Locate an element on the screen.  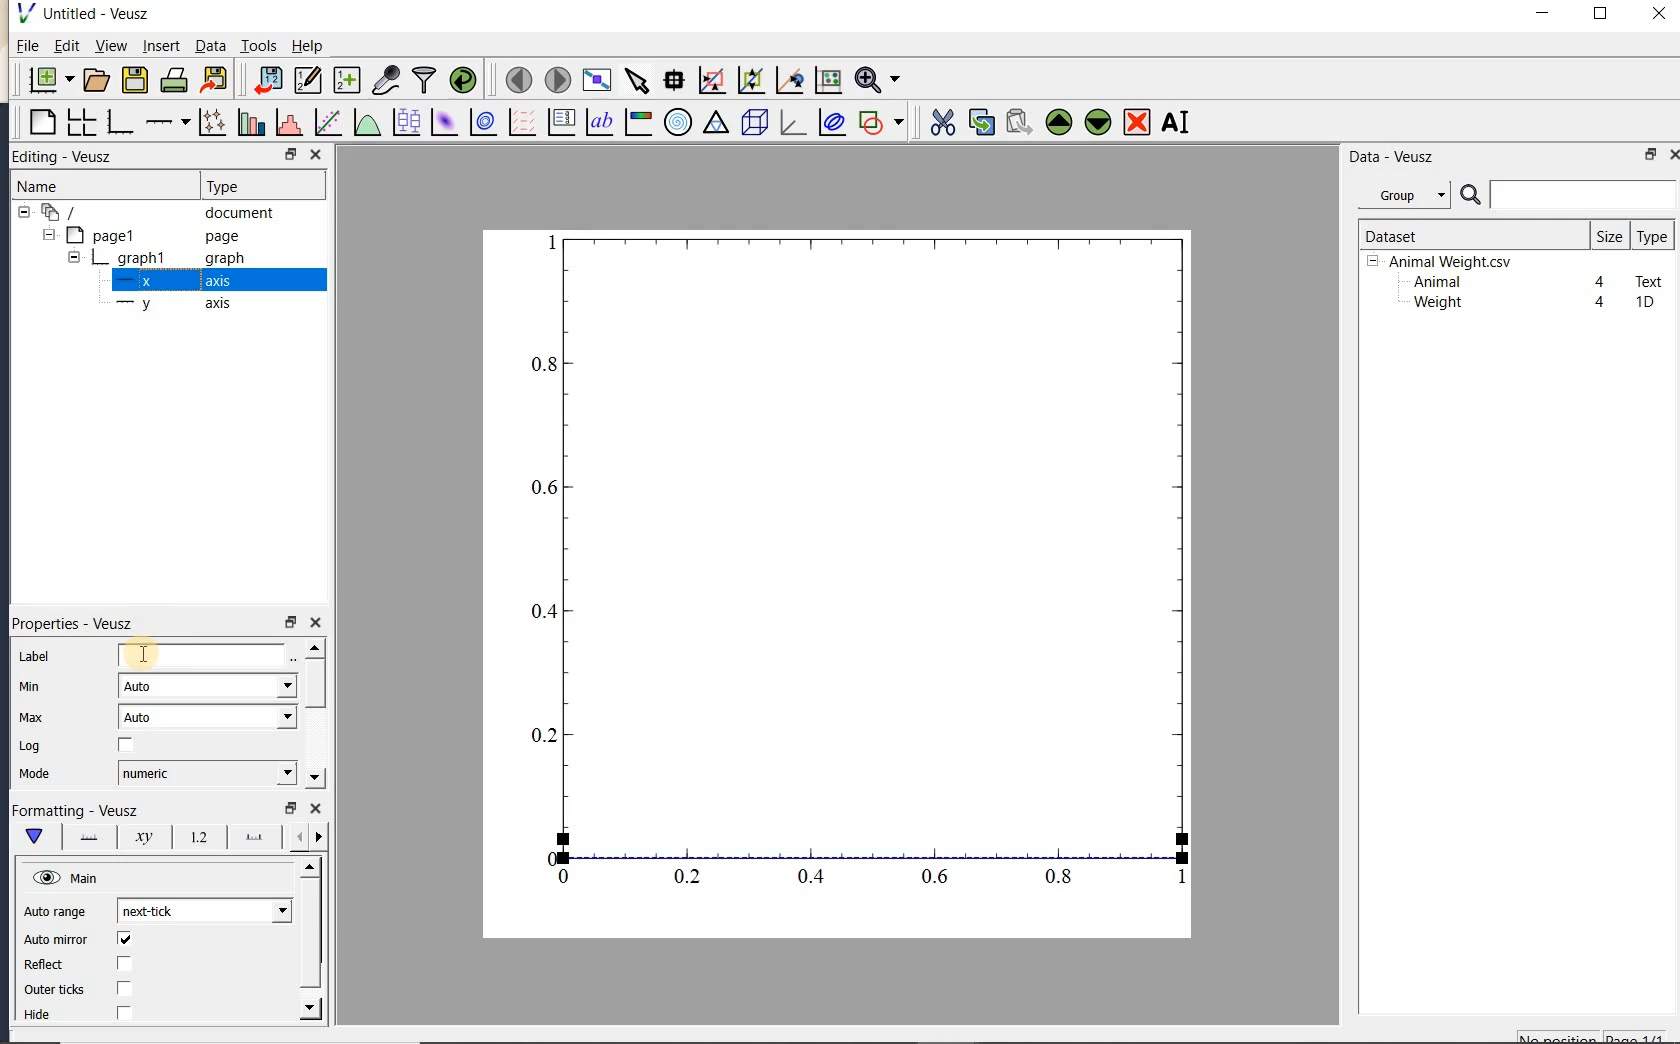
graph is located at coordinates (862, 564).